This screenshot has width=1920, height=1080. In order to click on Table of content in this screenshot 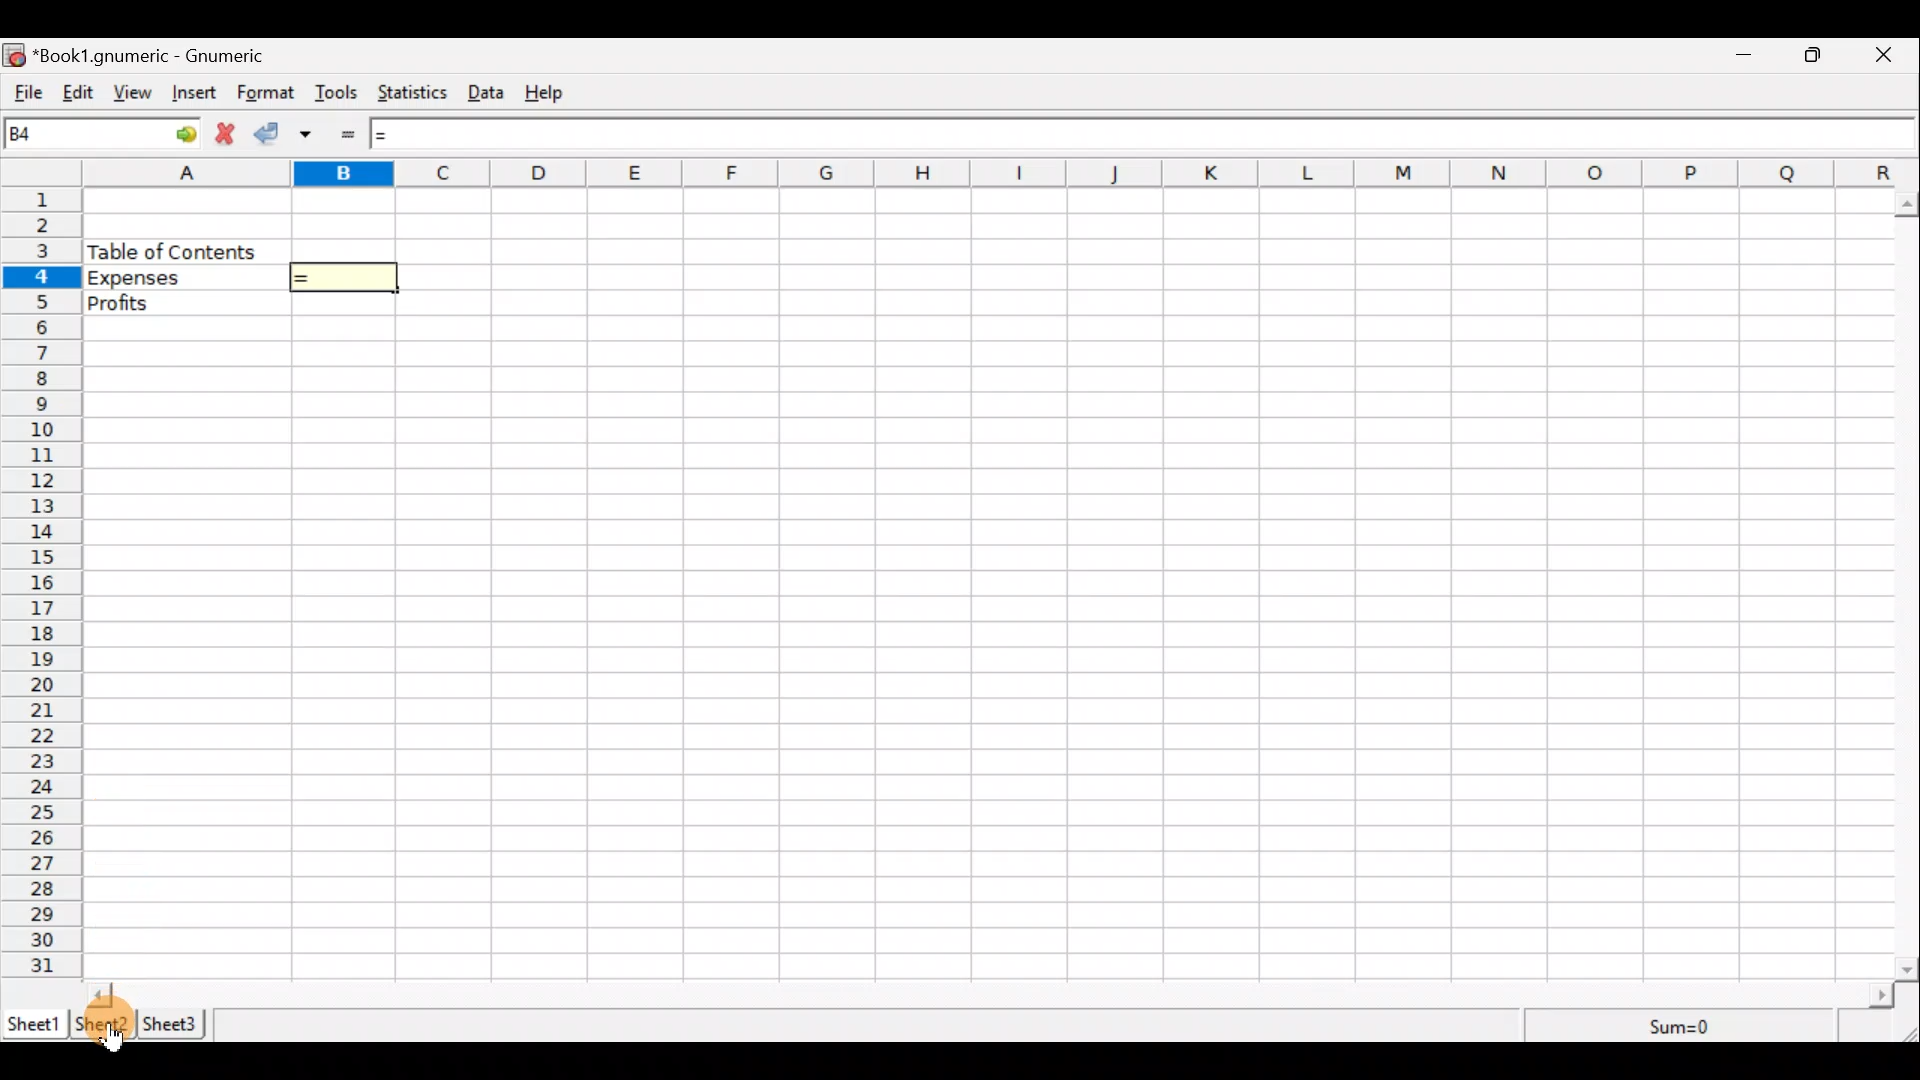, I will do `click(172, 251)`.